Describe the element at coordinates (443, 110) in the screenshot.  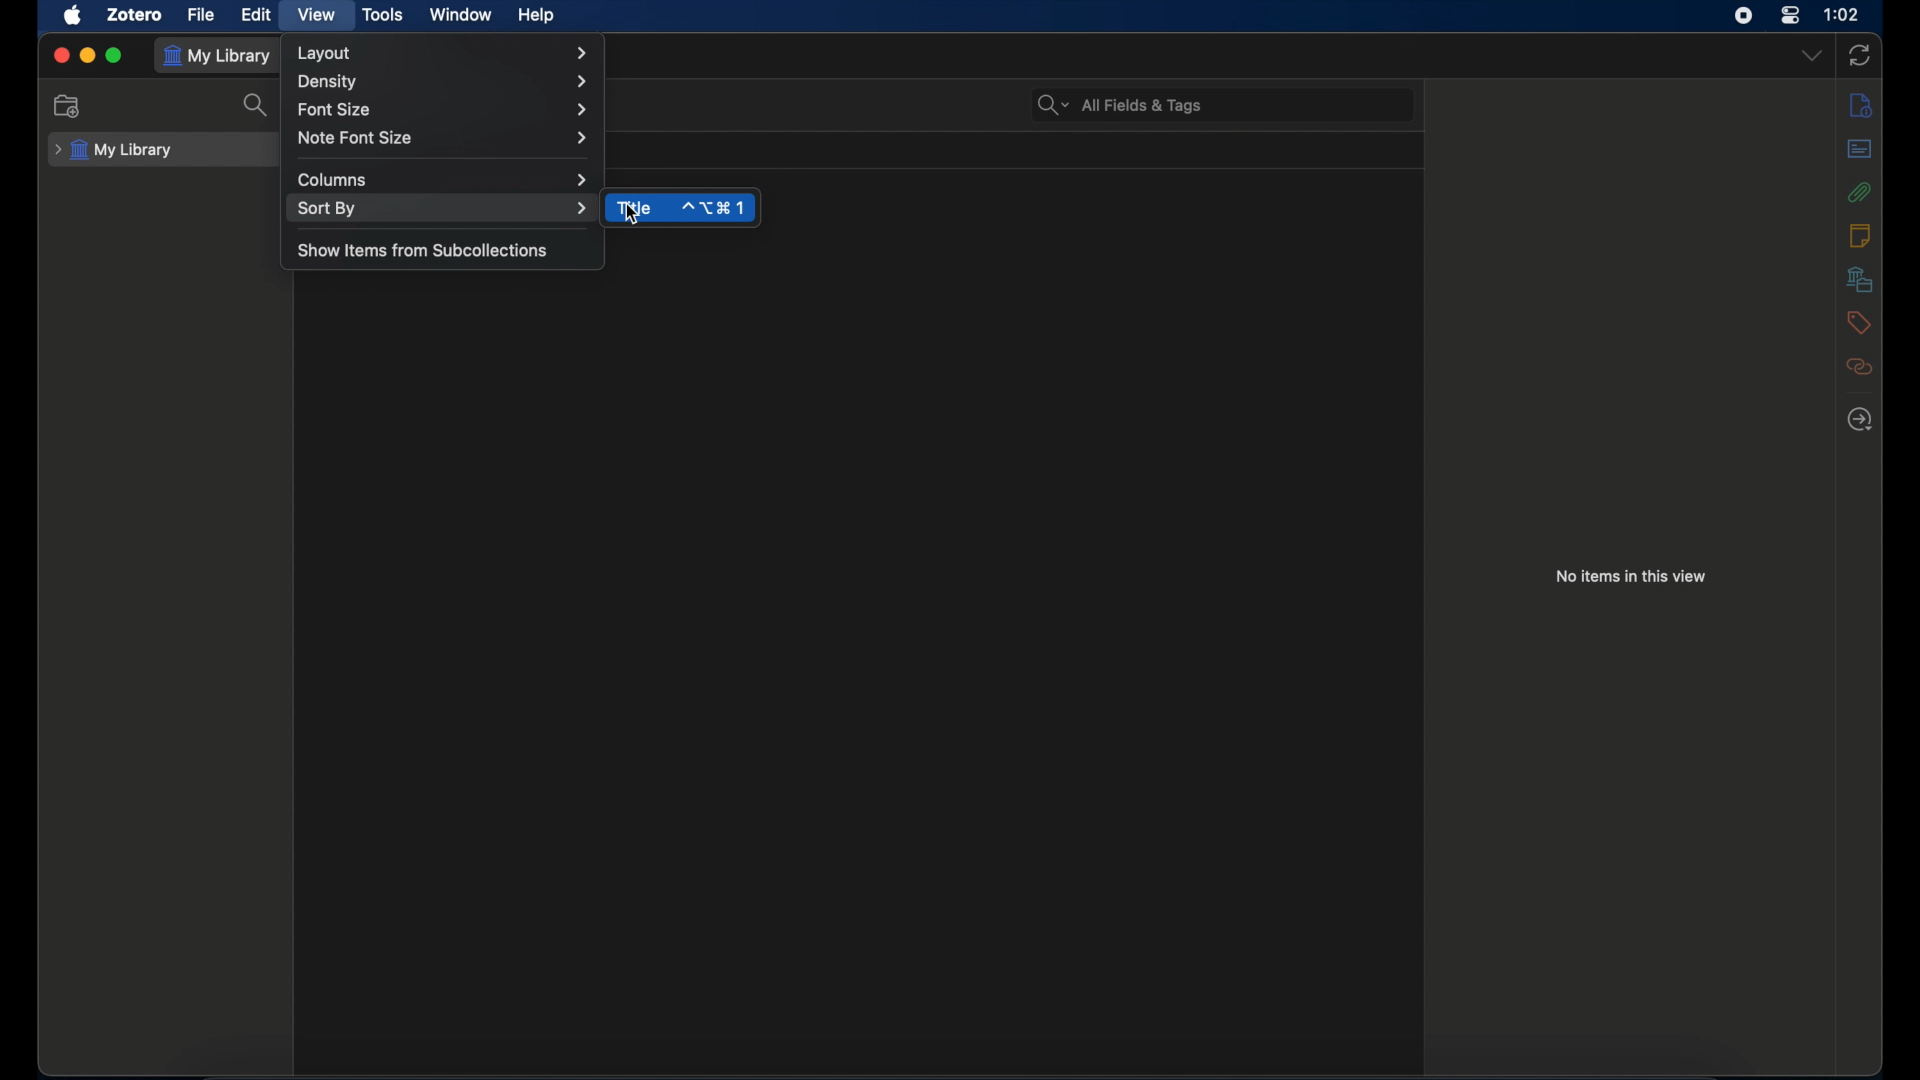
I see `font size` at that location.